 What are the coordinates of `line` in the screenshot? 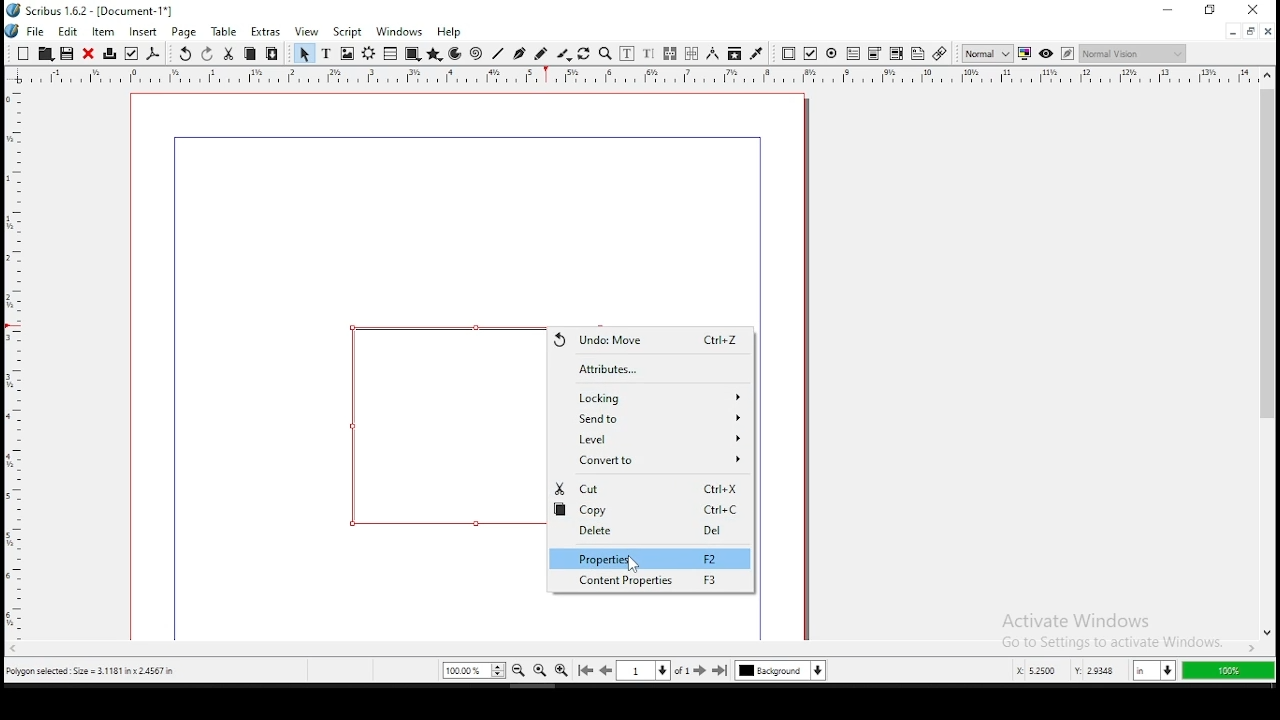 It's located at (498, 54).